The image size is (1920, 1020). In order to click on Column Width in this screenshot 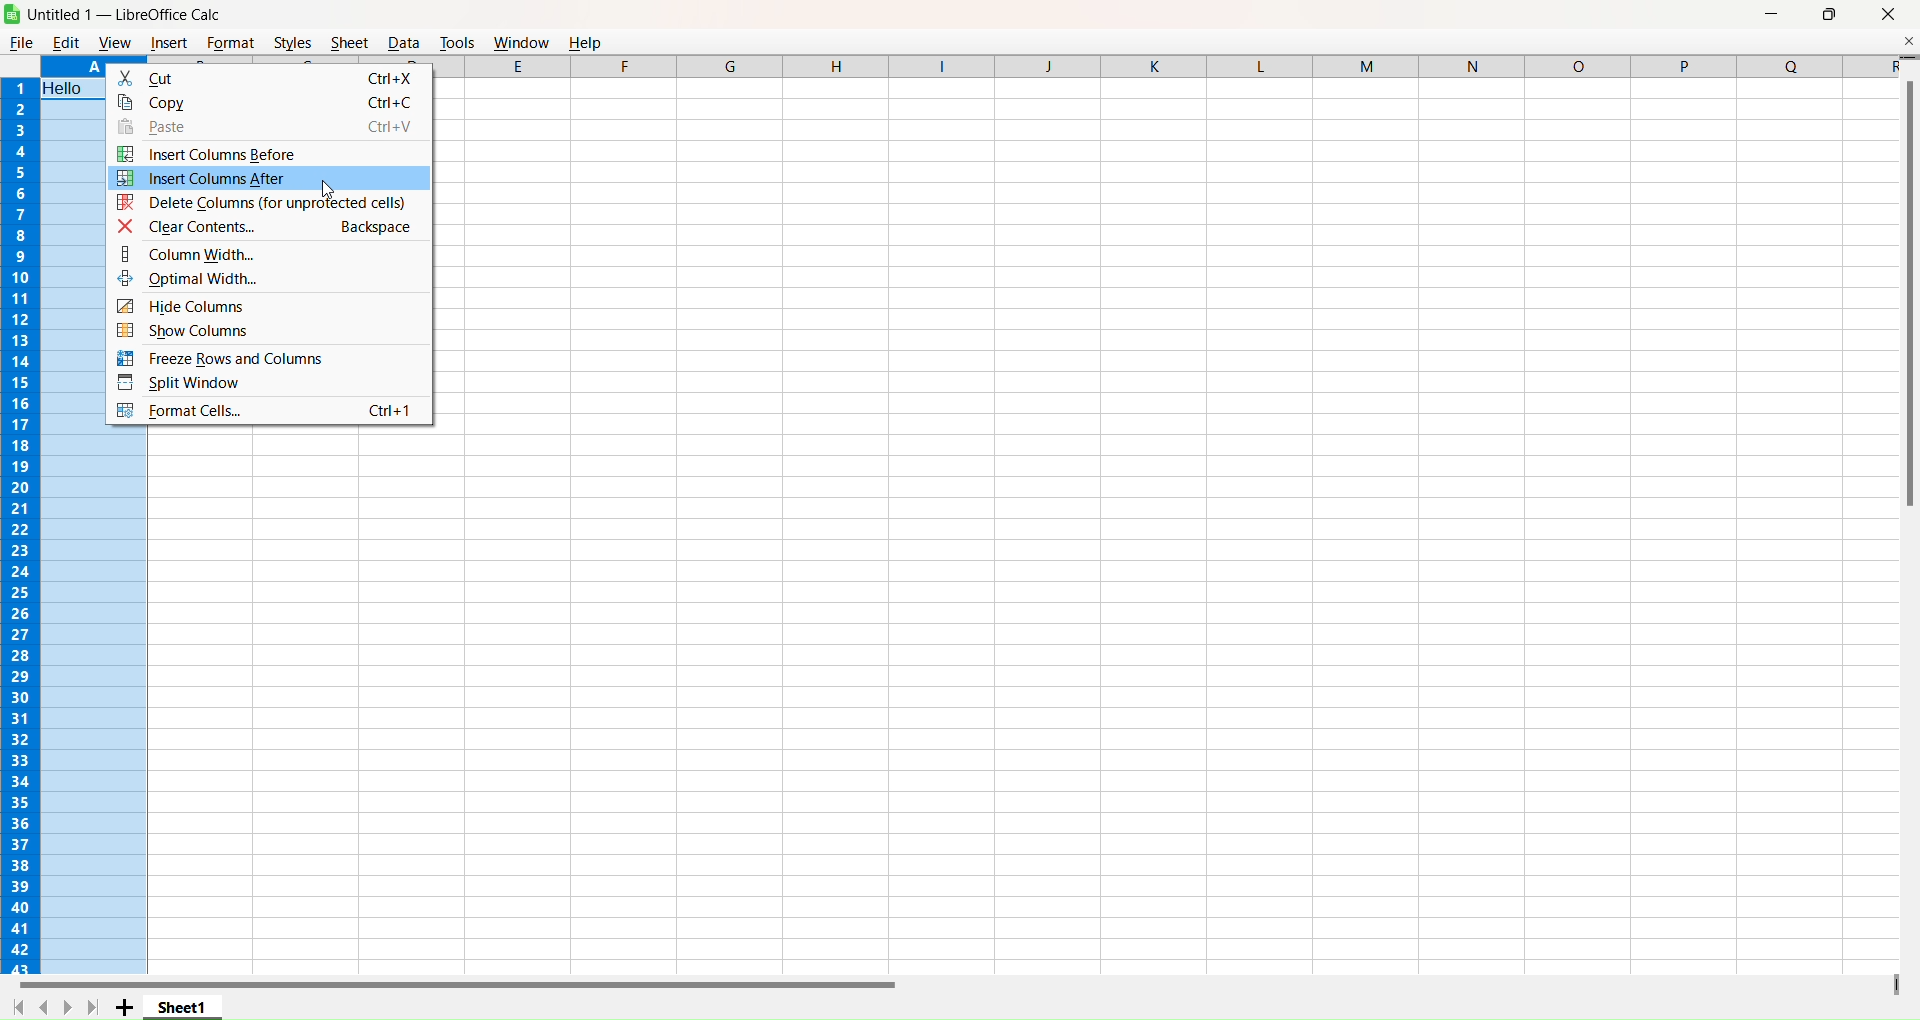, I will do `click(271, 256)`.